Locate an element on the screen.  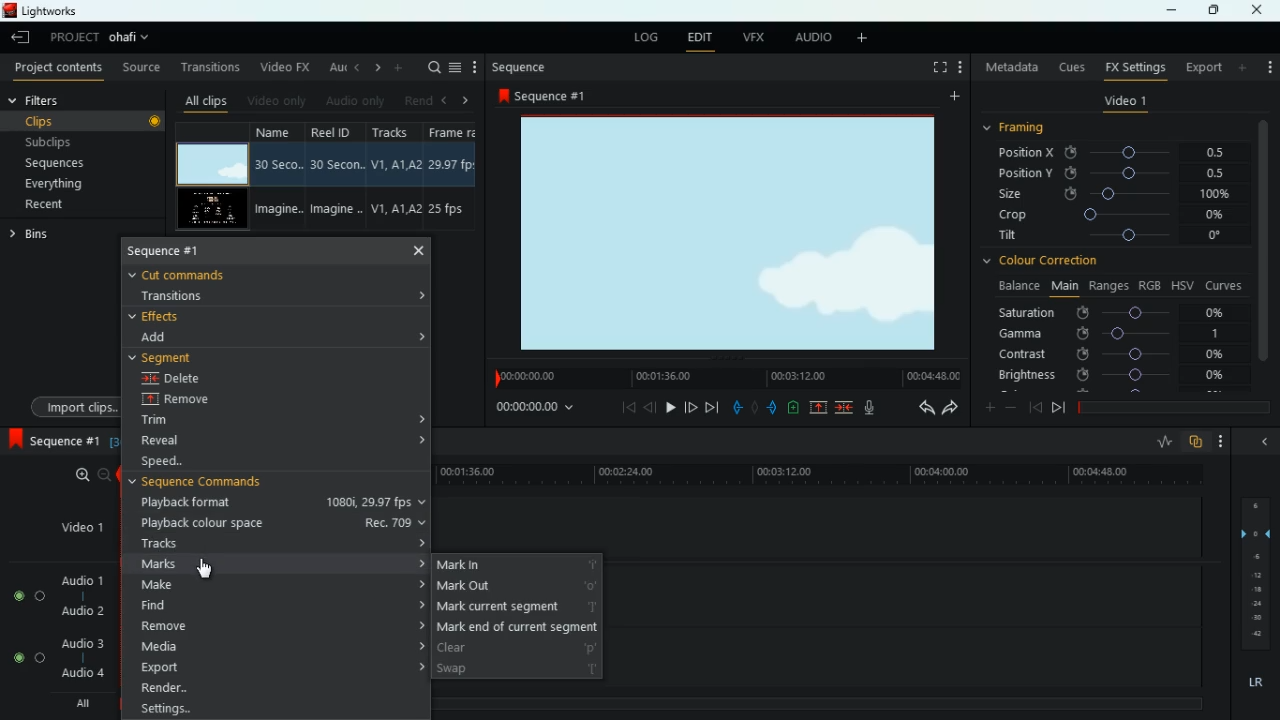
contrast is located at coordinates (1110, 355).